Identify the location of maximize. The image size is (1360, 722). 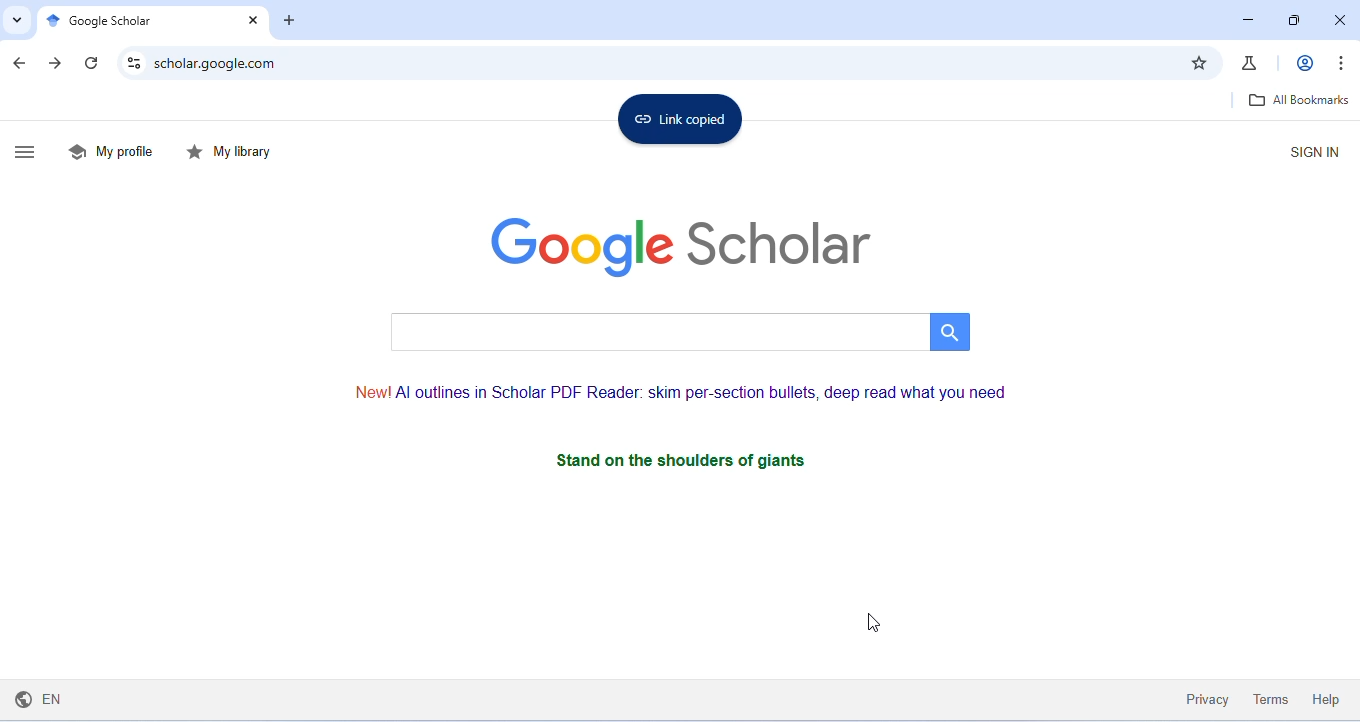
(1293, 22).